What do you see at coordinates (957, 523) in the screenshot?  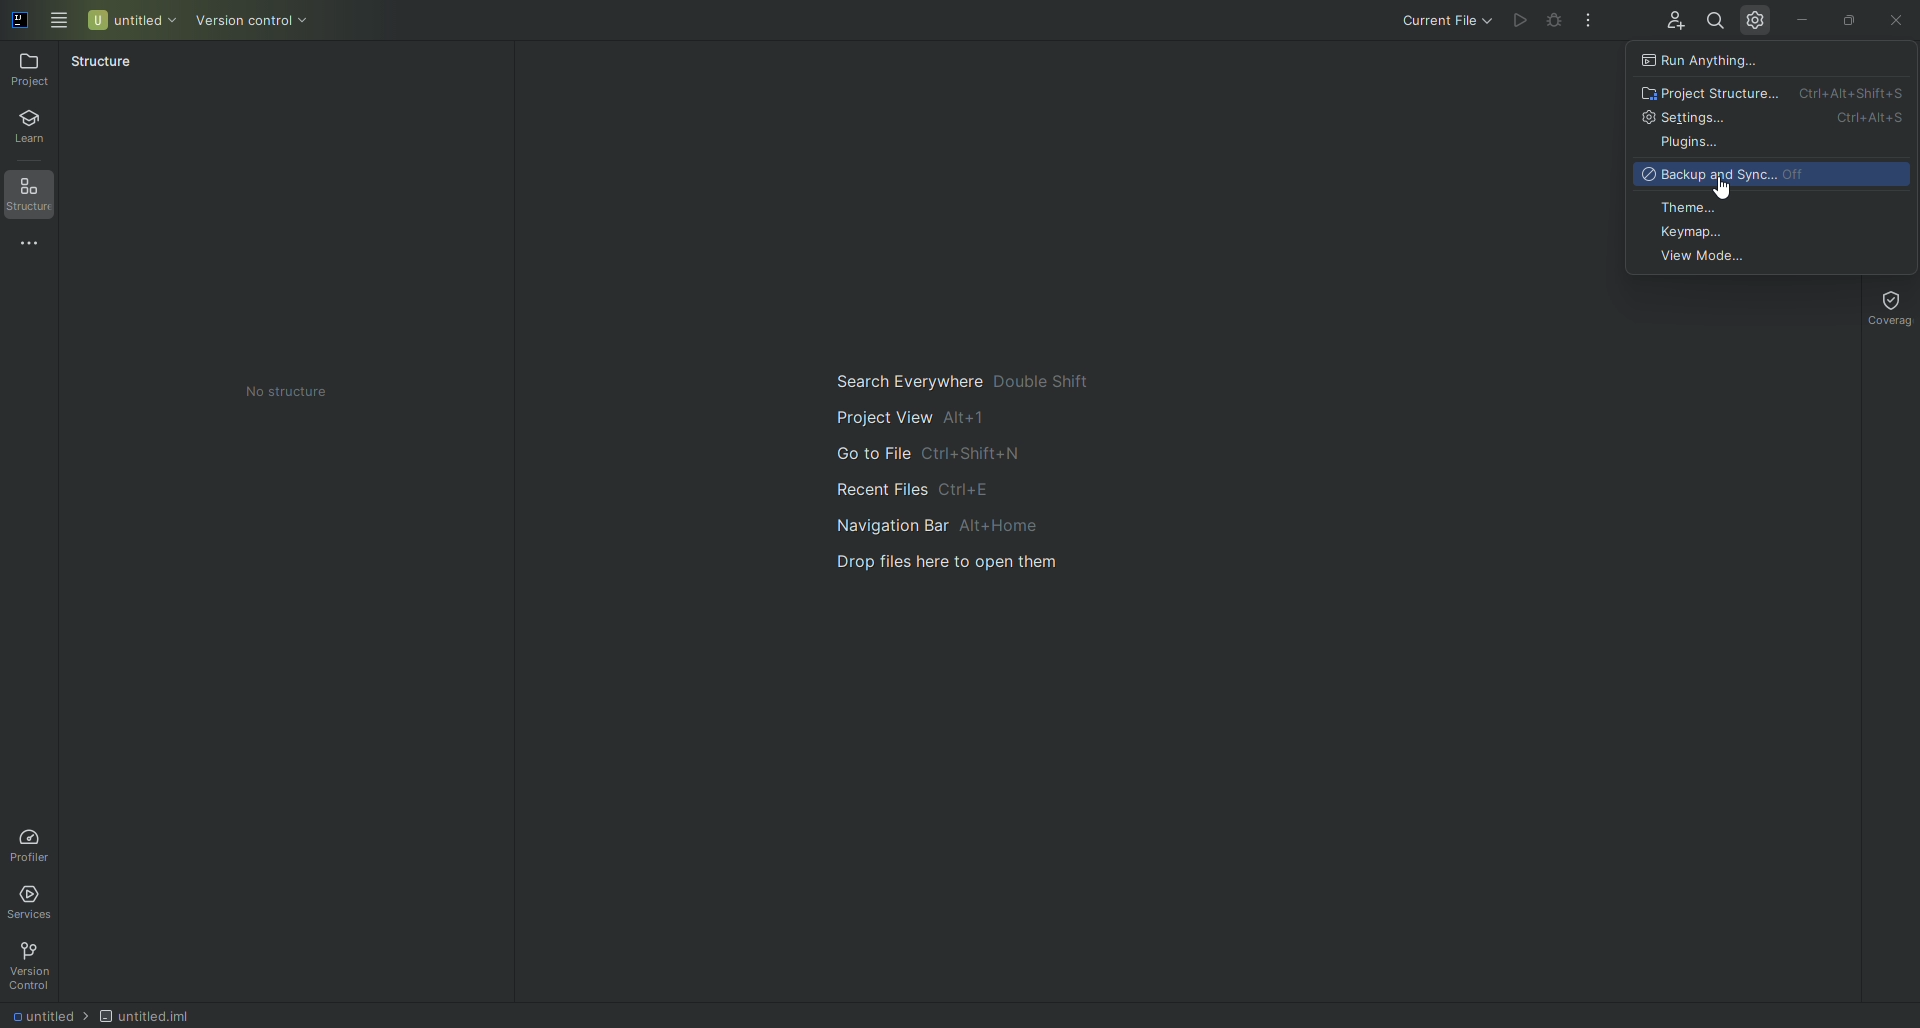 I see `Navigation Bar ` at bounding box center [957, 523].